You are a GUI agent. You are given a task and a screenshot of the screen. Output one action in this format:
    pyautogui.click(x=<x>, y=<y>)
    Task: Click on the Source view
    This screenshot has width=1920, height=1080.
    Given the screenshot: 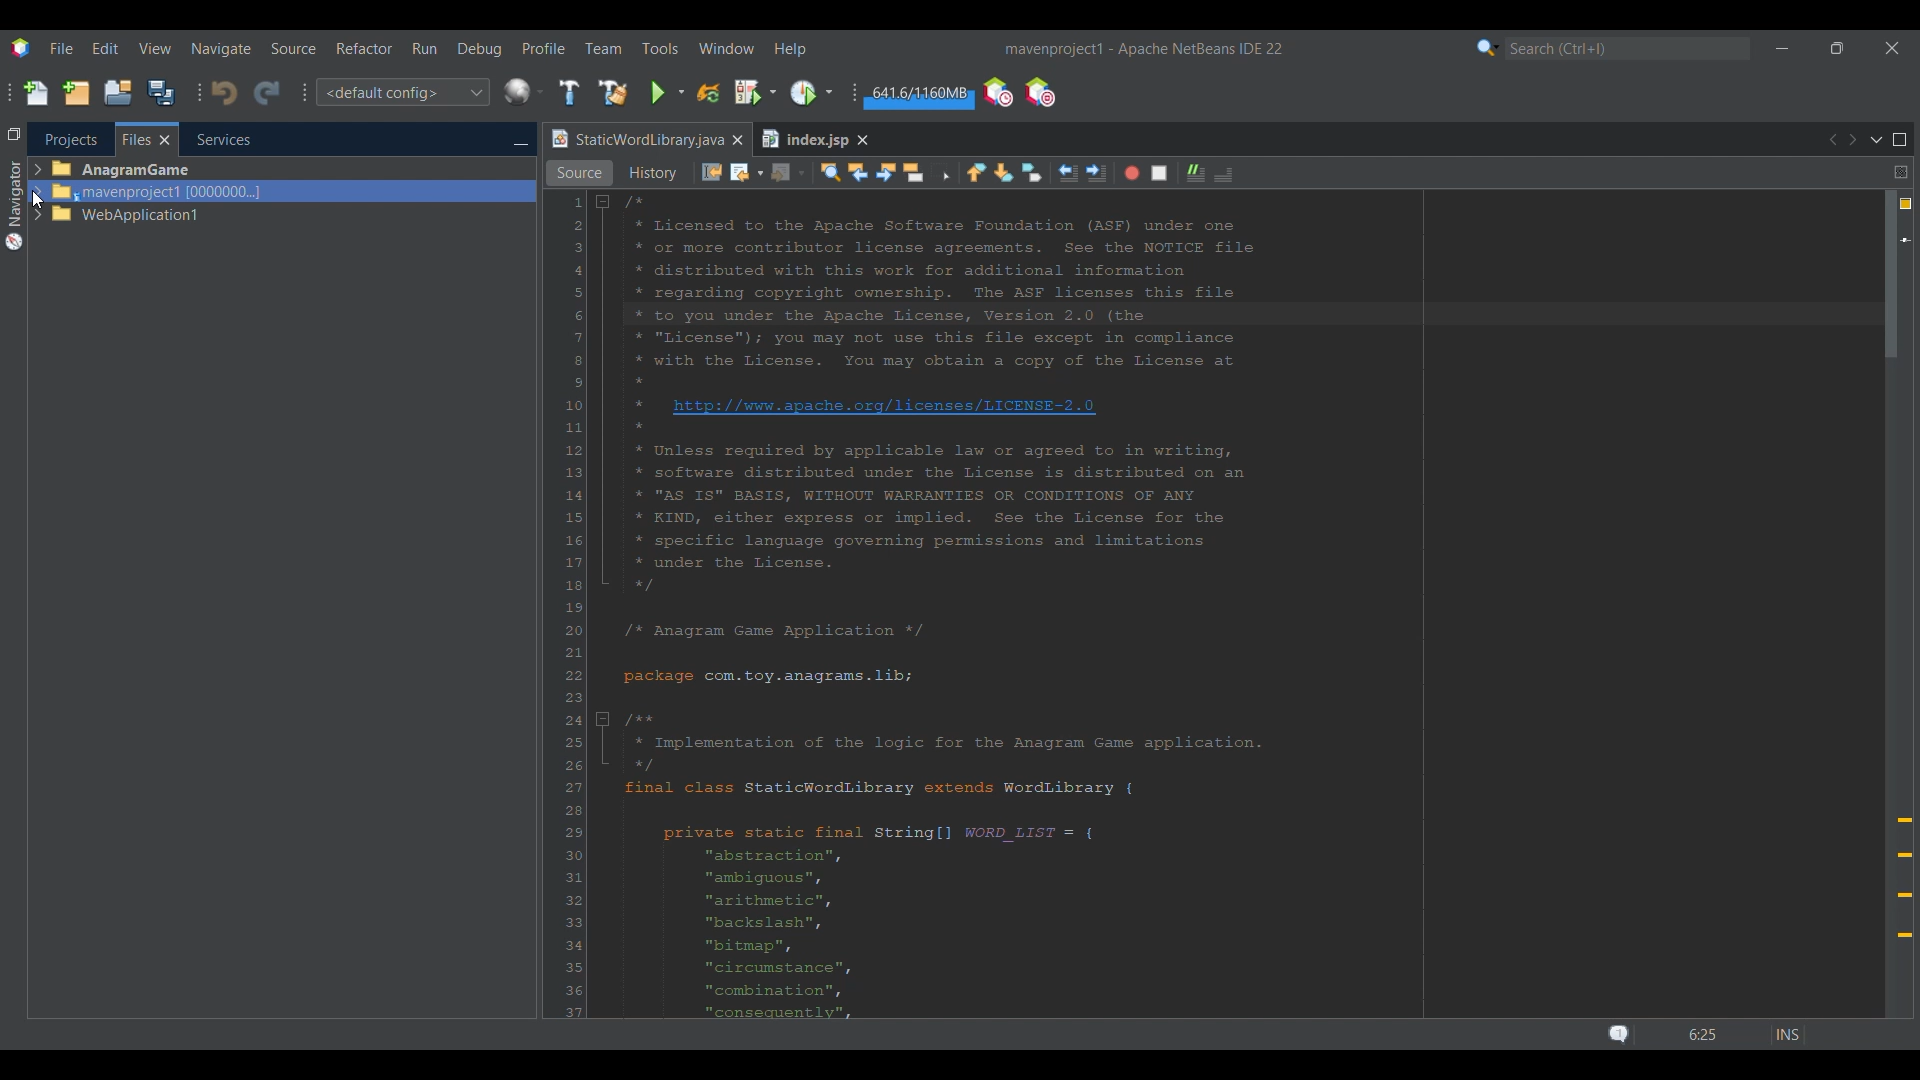 What is the action you would take?
    pyautogui.click(x=579, y=173)
    